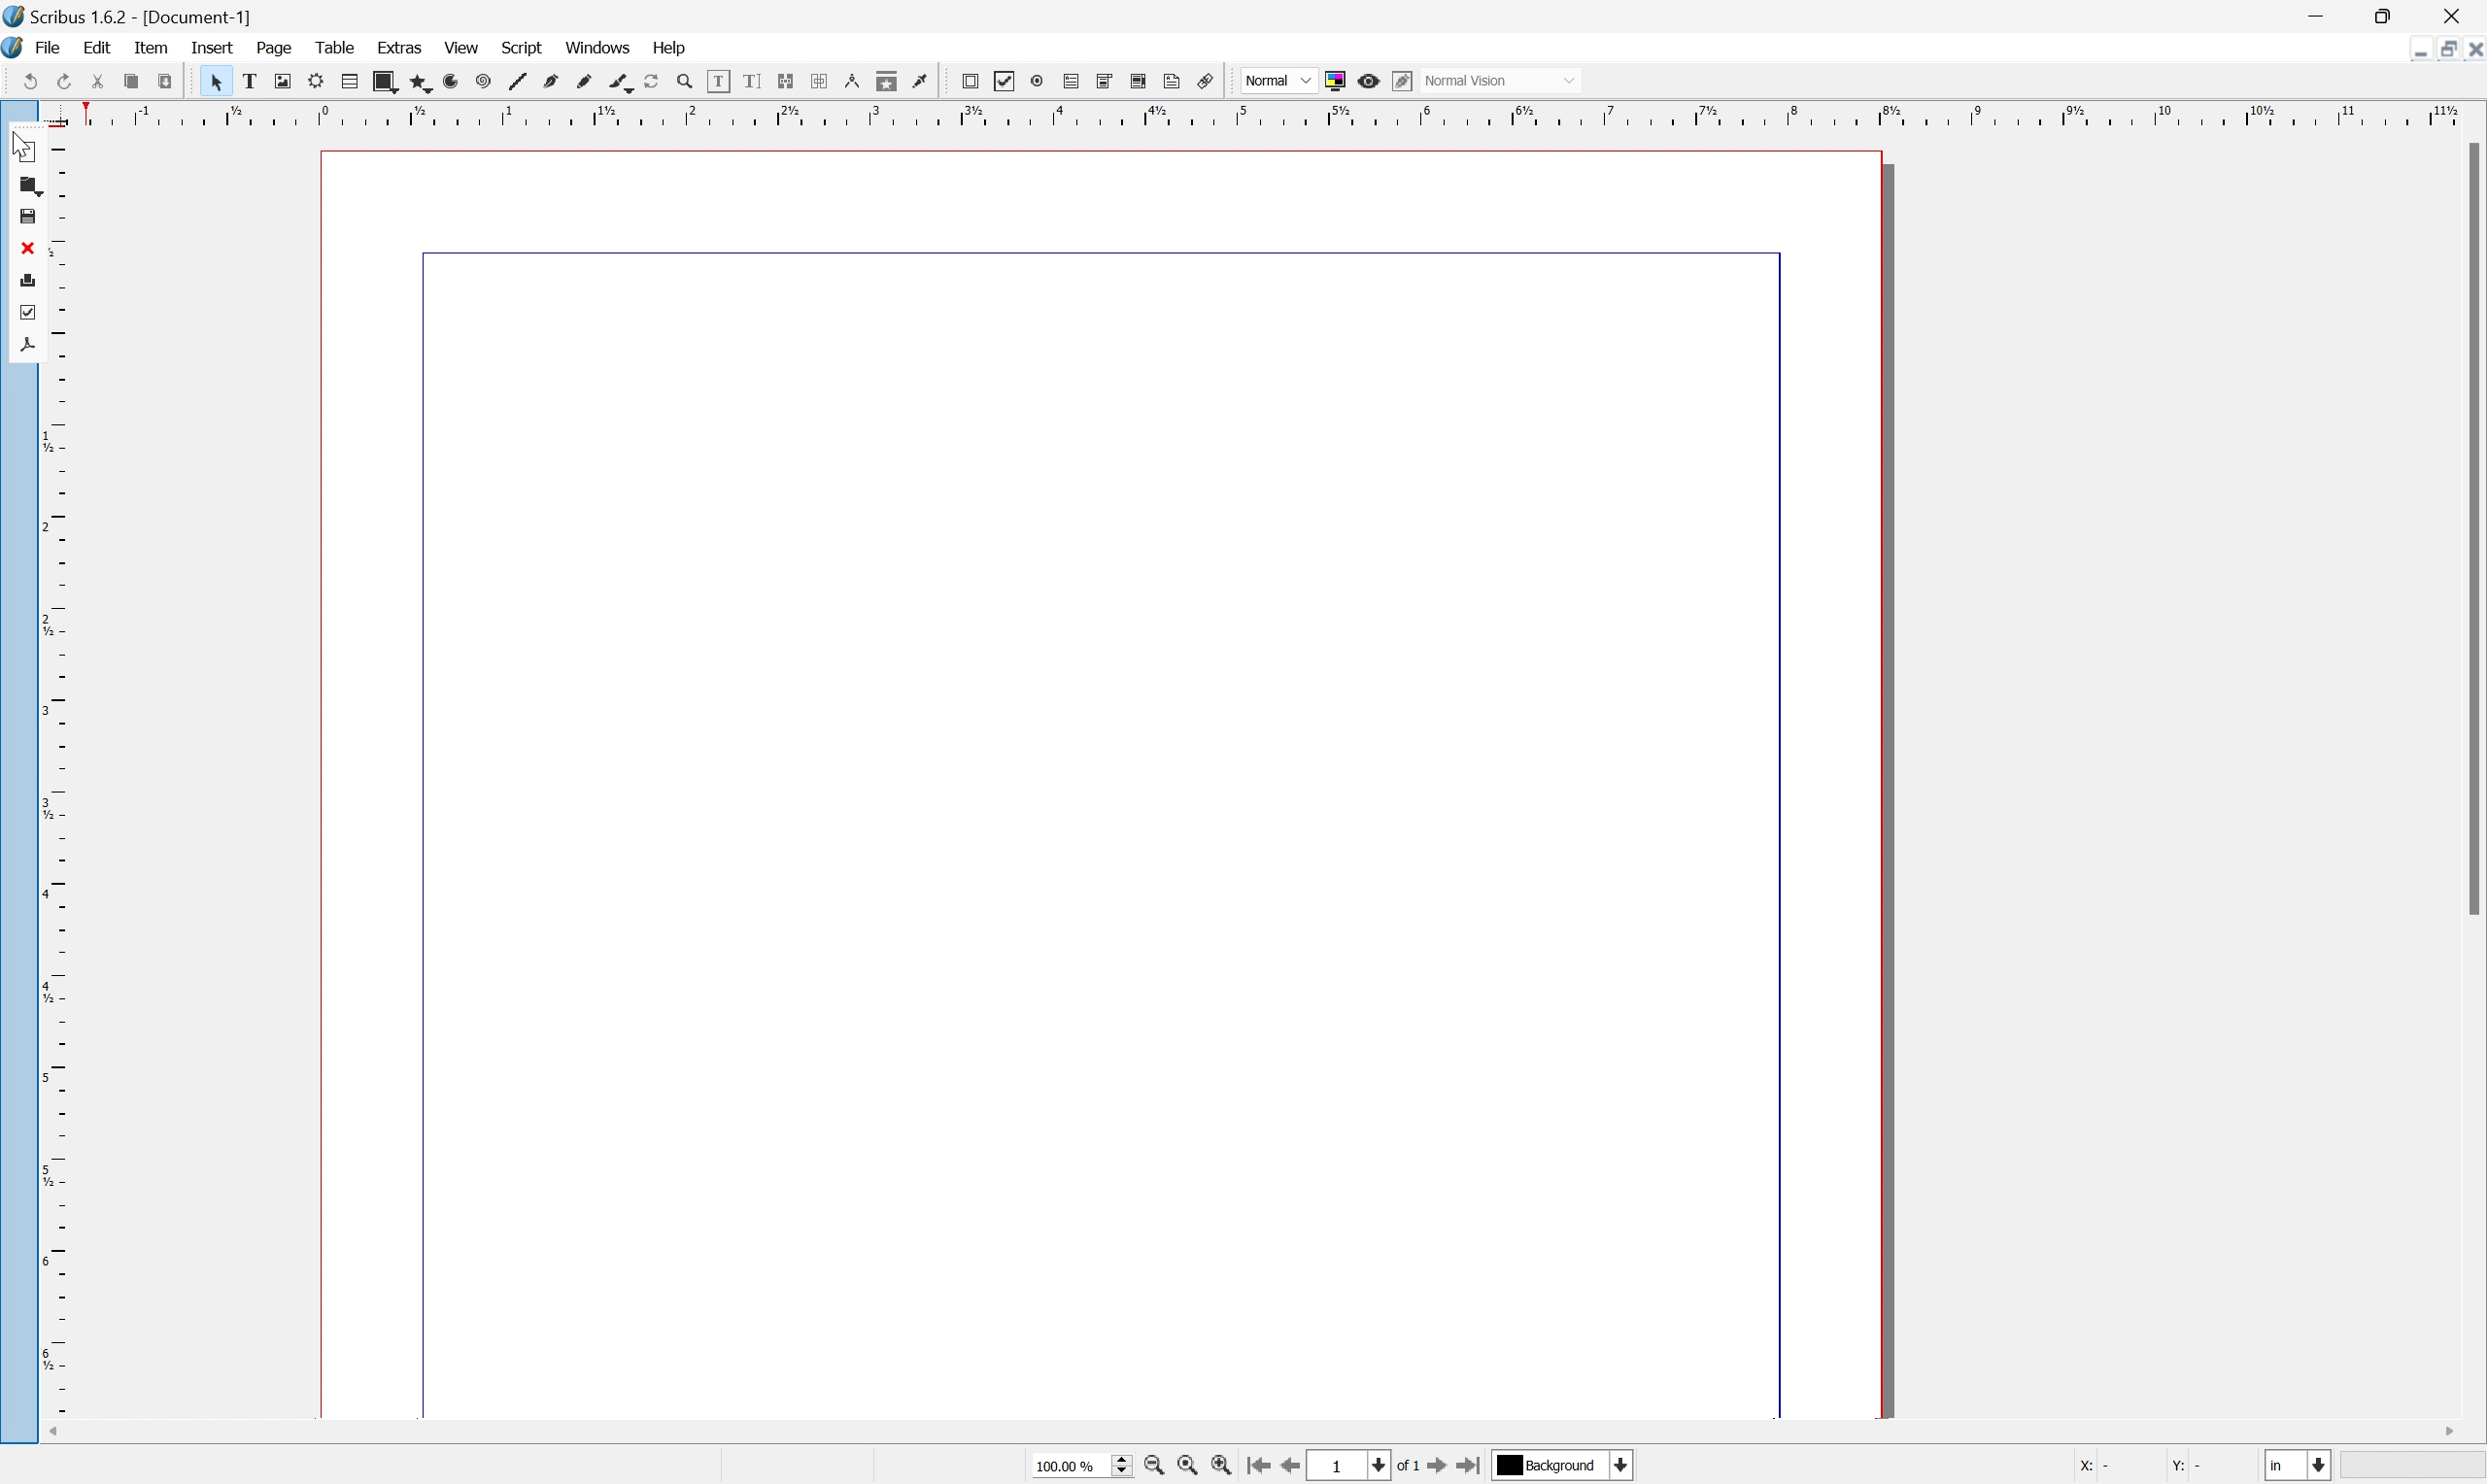 The height and width of the screenshot is (1484, 2487). Describe the element at coordinates (97, 46) in the screenshot. I see `edit` at that location.